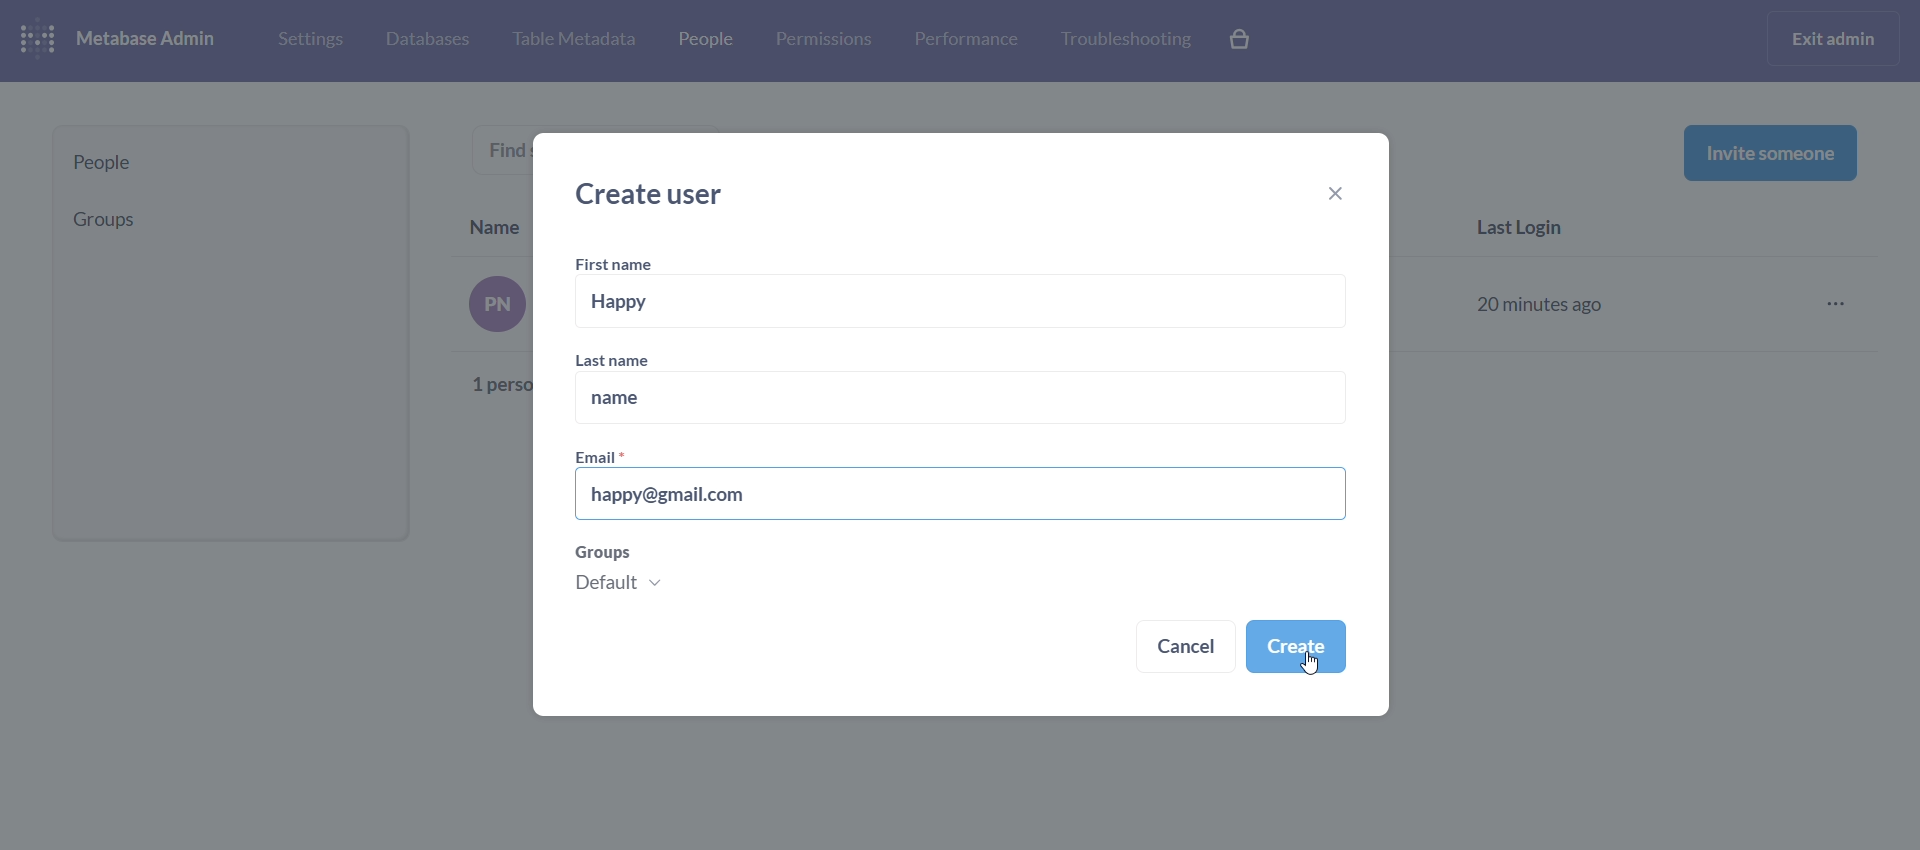 The height and width of the screenshot is (850, 1920). I want to click on cursor, so click(1308, 664).